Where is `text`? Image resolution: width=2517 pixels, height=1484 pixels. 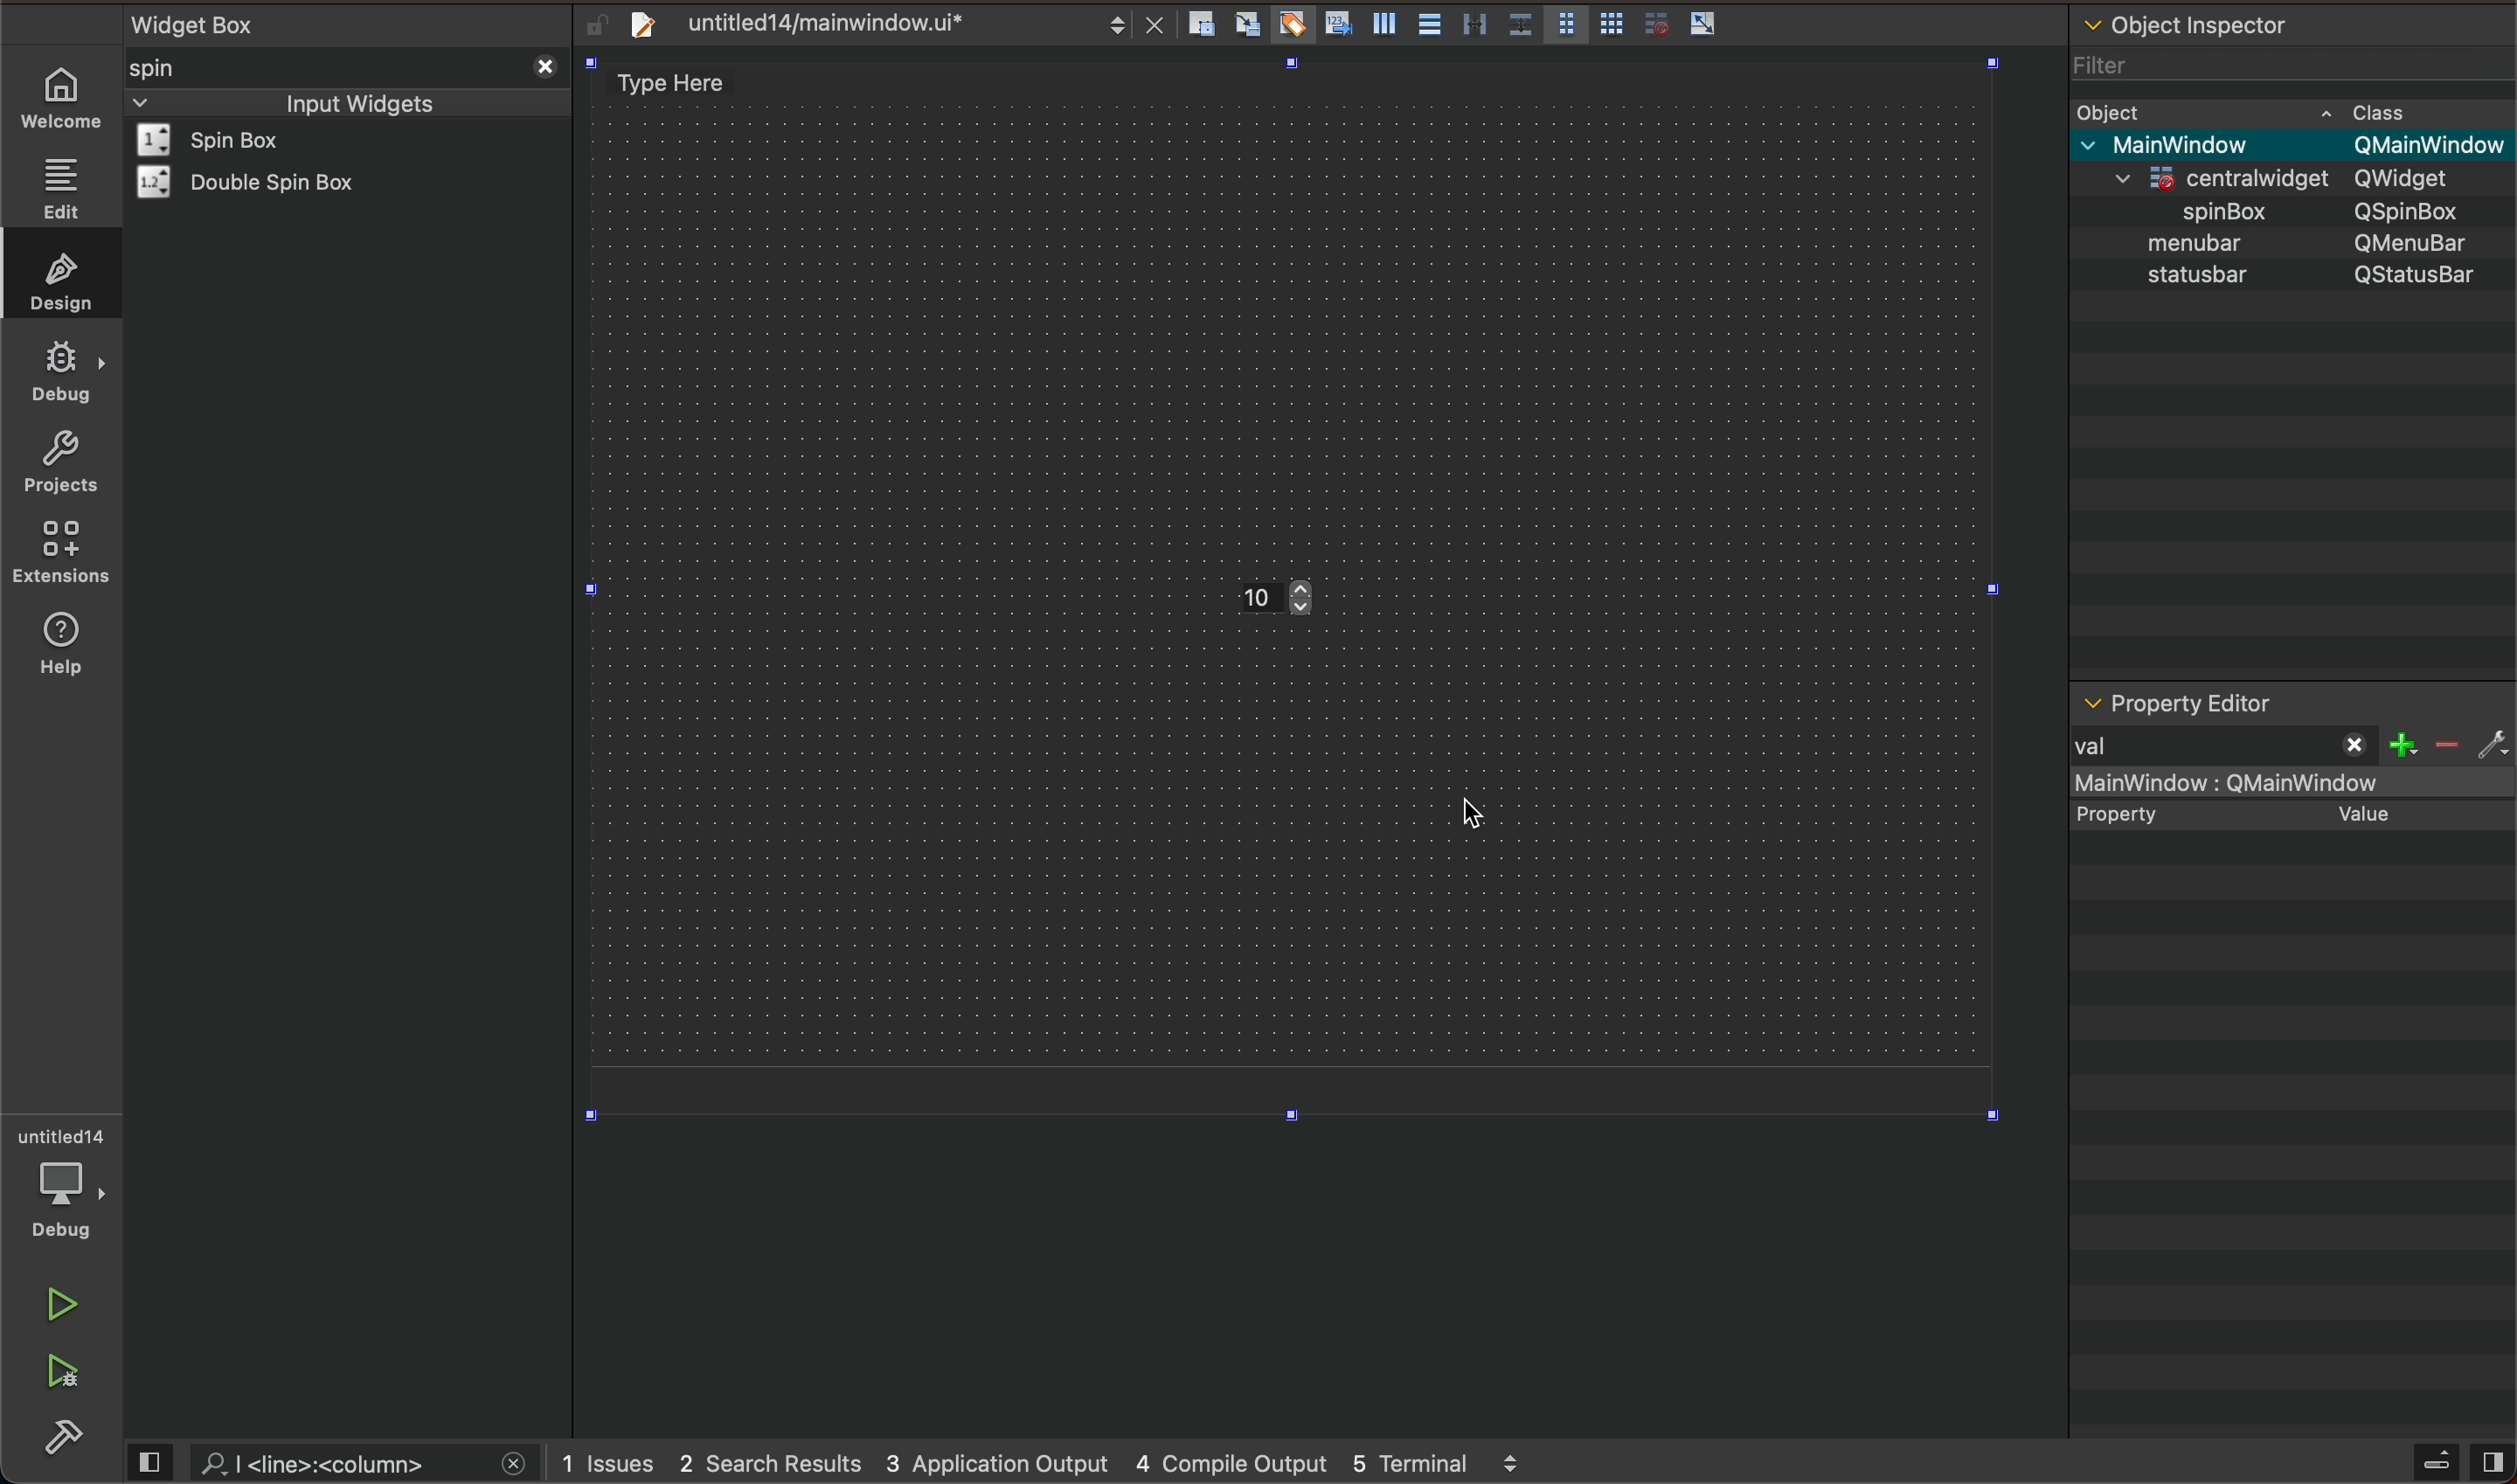 text is located at coordinates (2182, 278).